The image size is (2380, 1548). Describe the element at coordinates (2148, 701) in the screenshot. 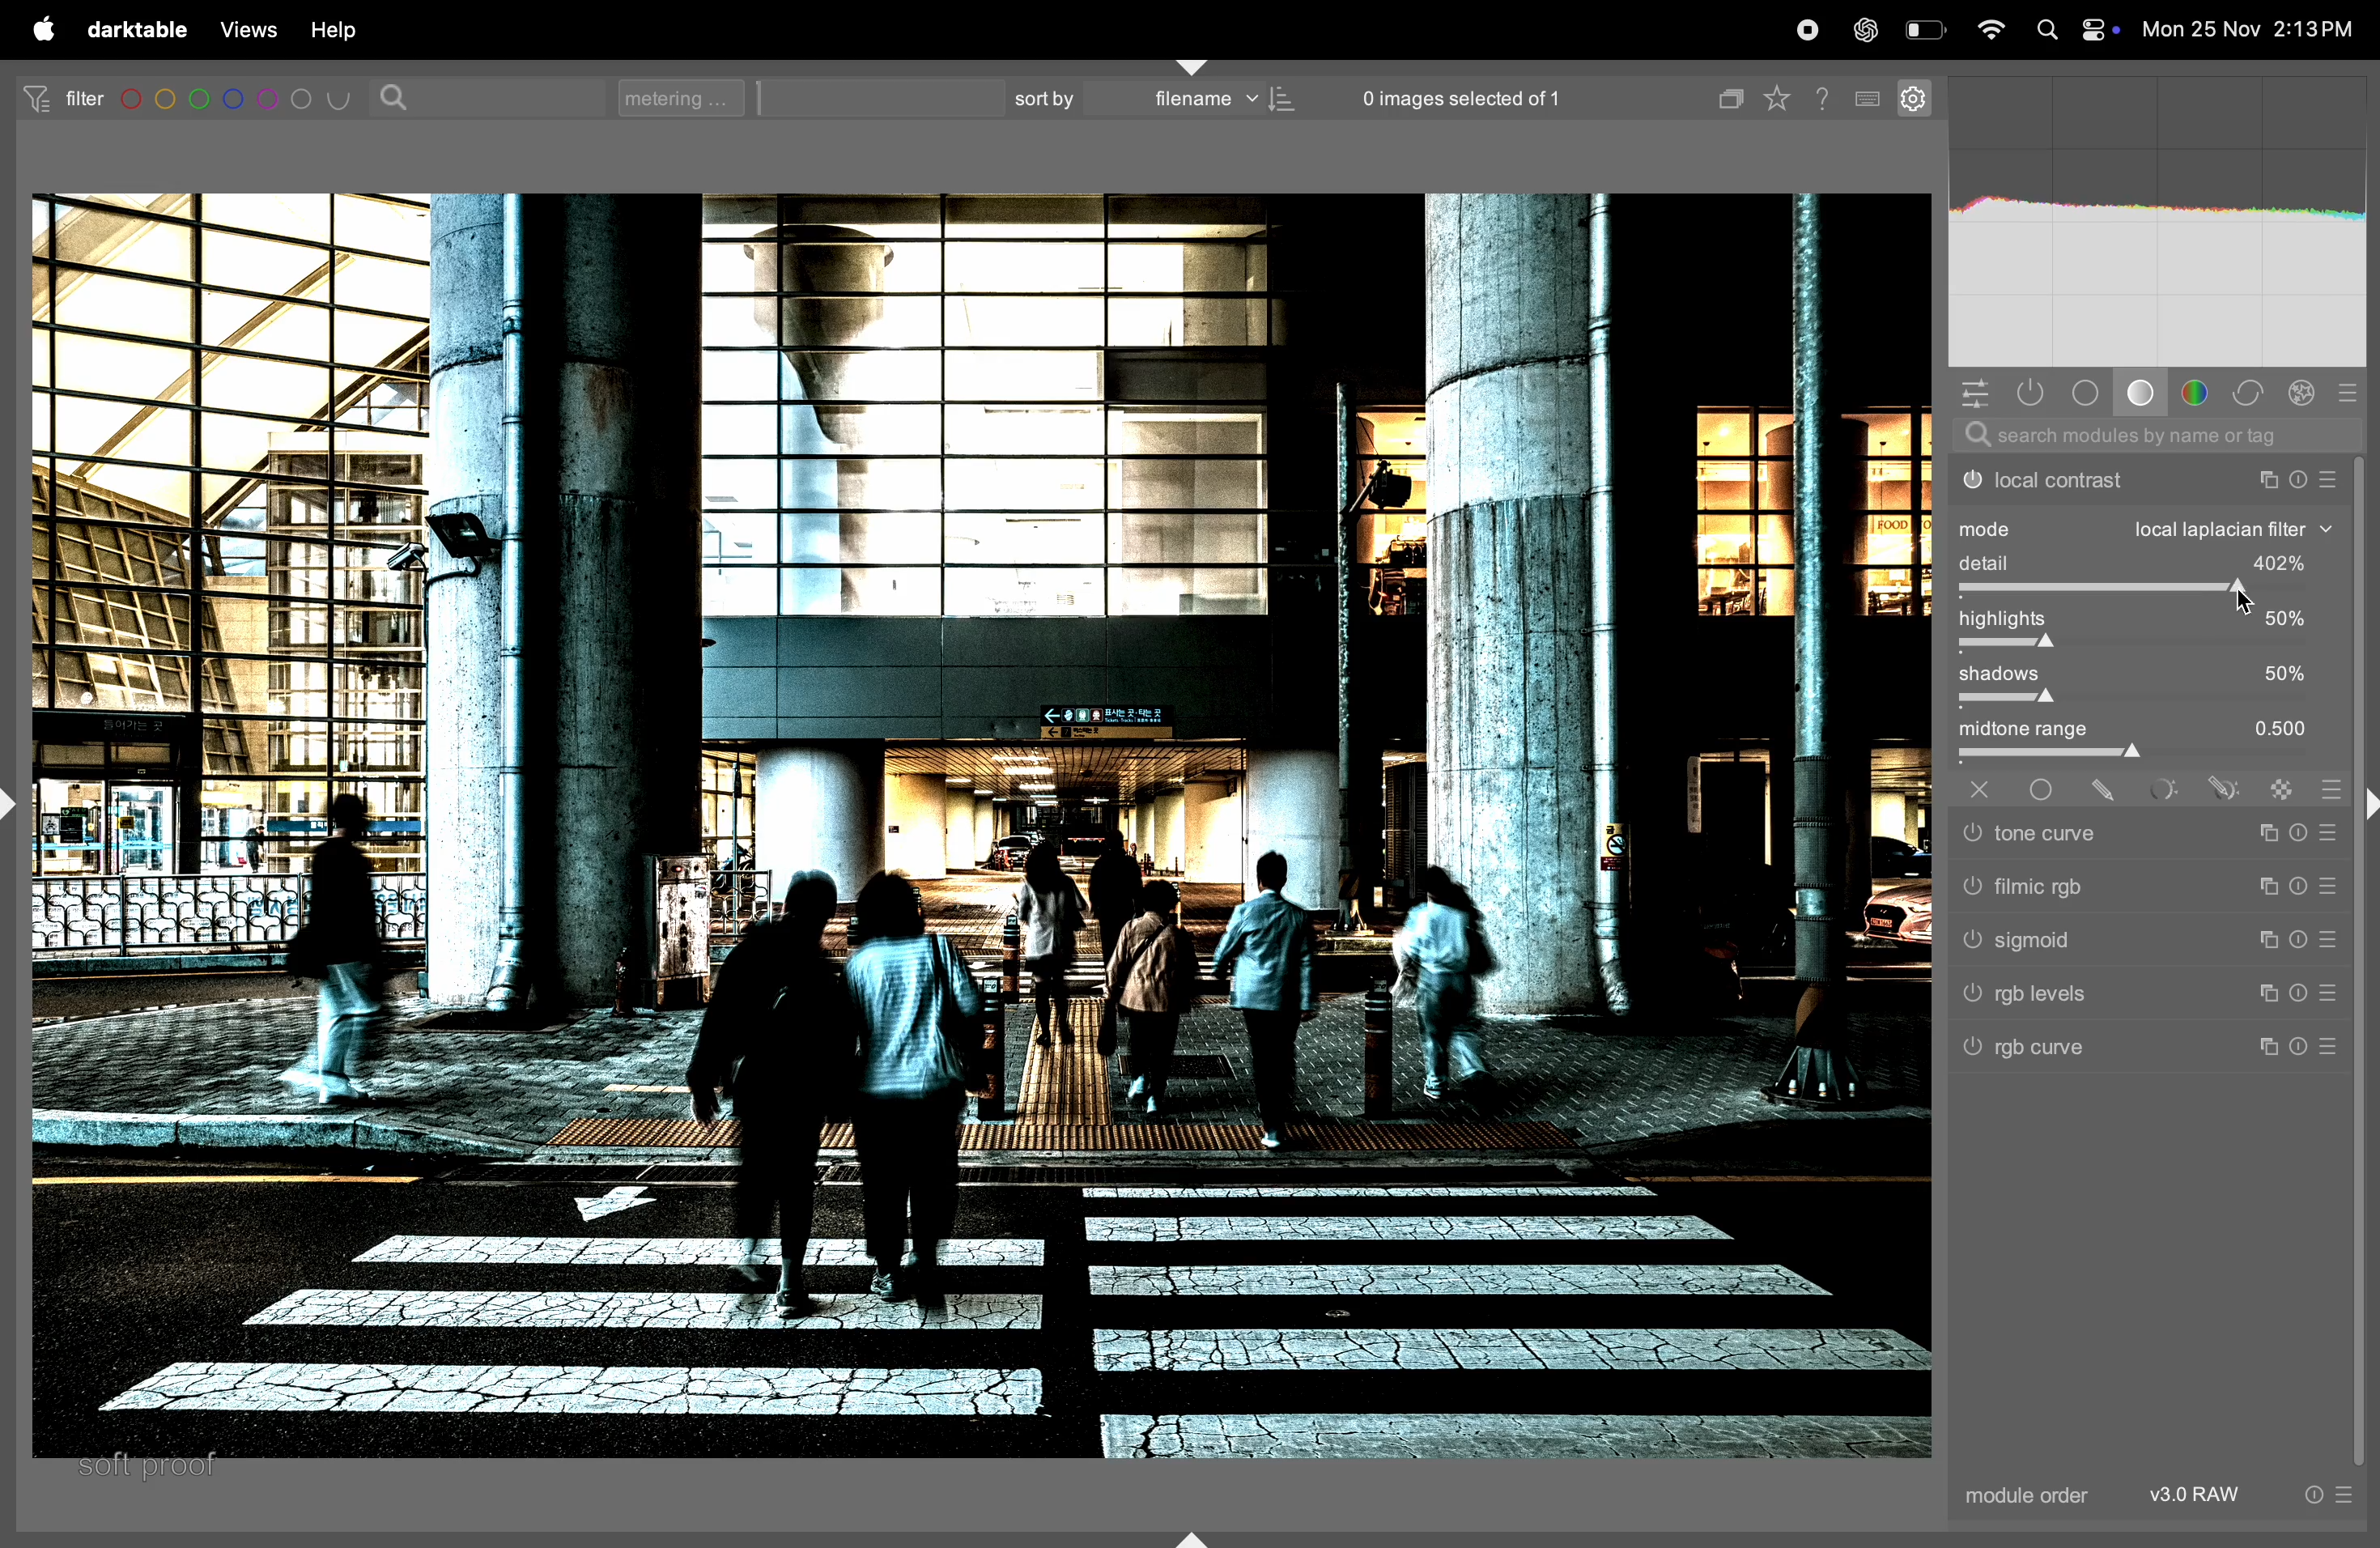

I see `toggle` at that location.